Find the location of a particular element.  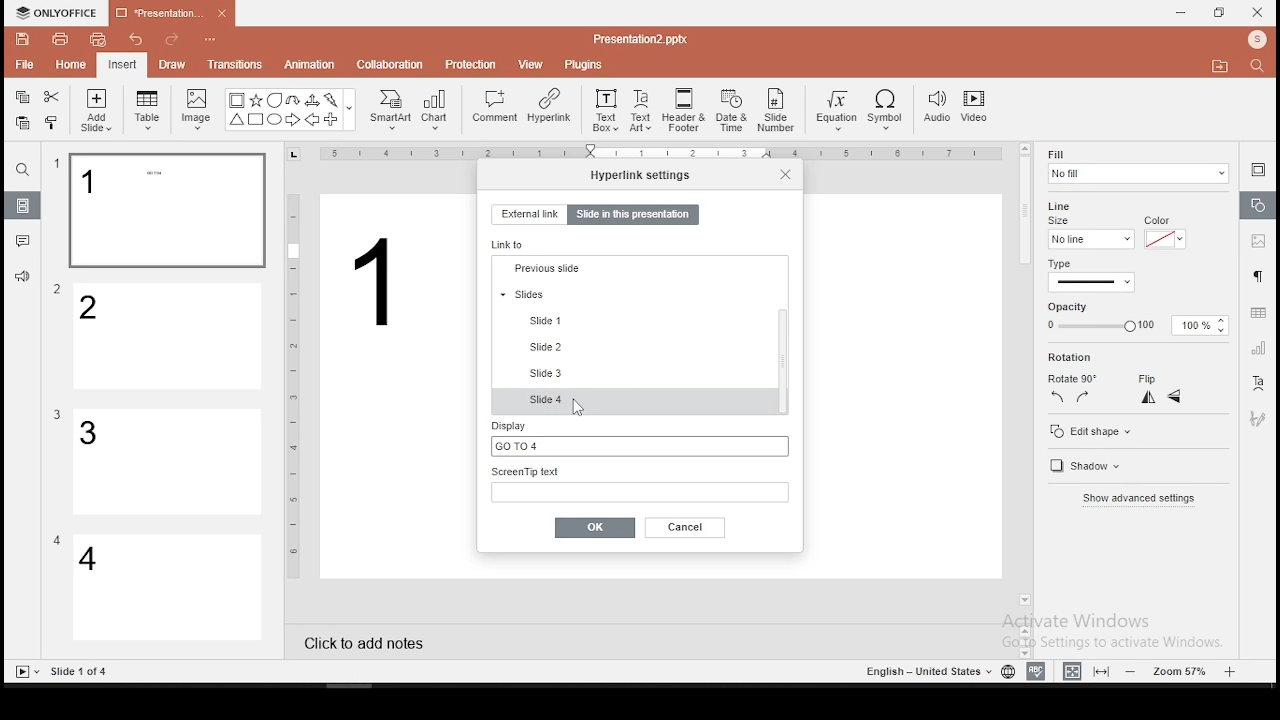

redo is located at coordinates (172, 42).